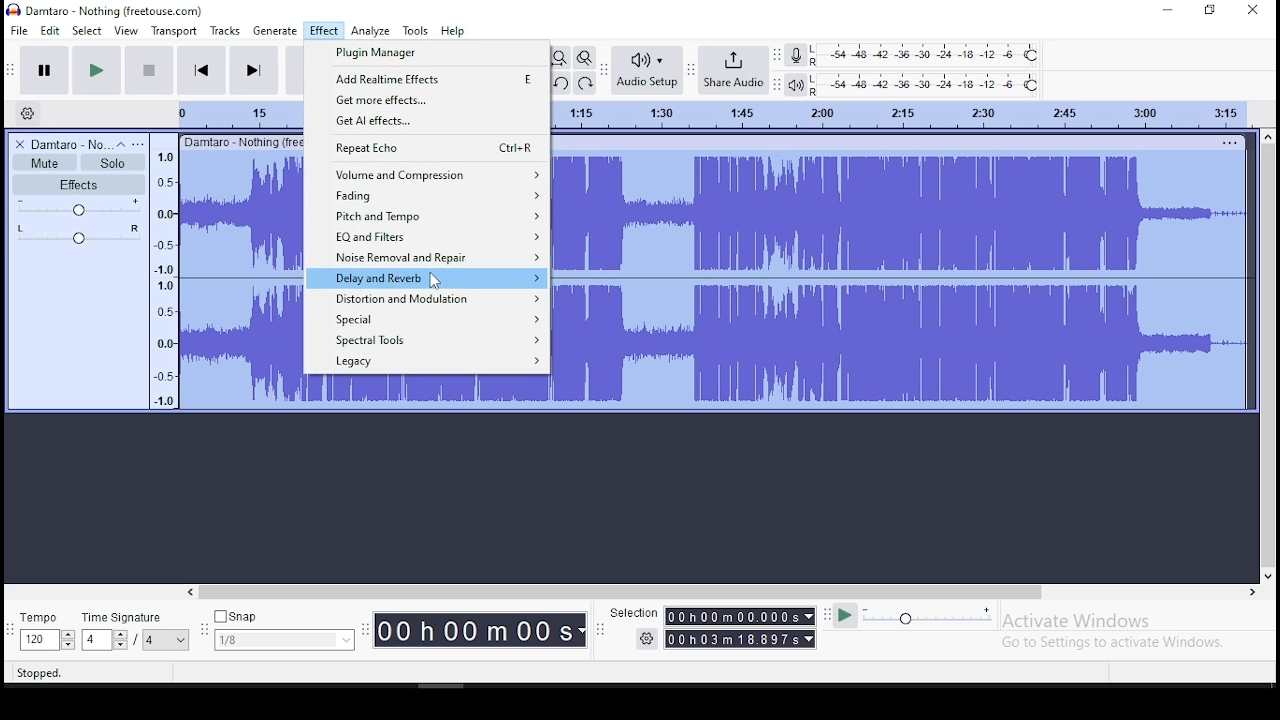 Image resolution: width=1280 pixels, height=720 pixels. Describe the element at coordinates (133, 615) in the screenshot. I see `time signature` at that location.